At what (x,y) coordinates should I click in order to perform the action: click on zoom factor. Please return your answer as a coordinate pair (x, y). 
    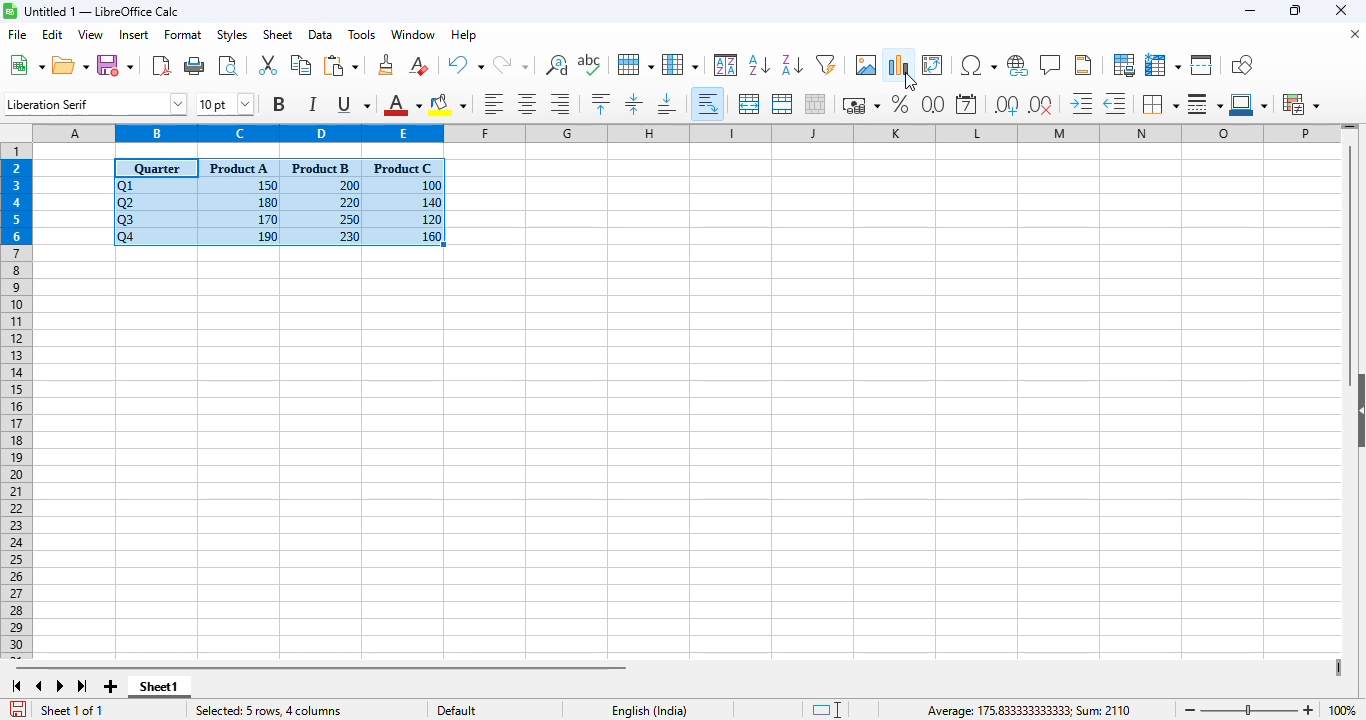
    Looking at the image, I should click on (1341, 710).